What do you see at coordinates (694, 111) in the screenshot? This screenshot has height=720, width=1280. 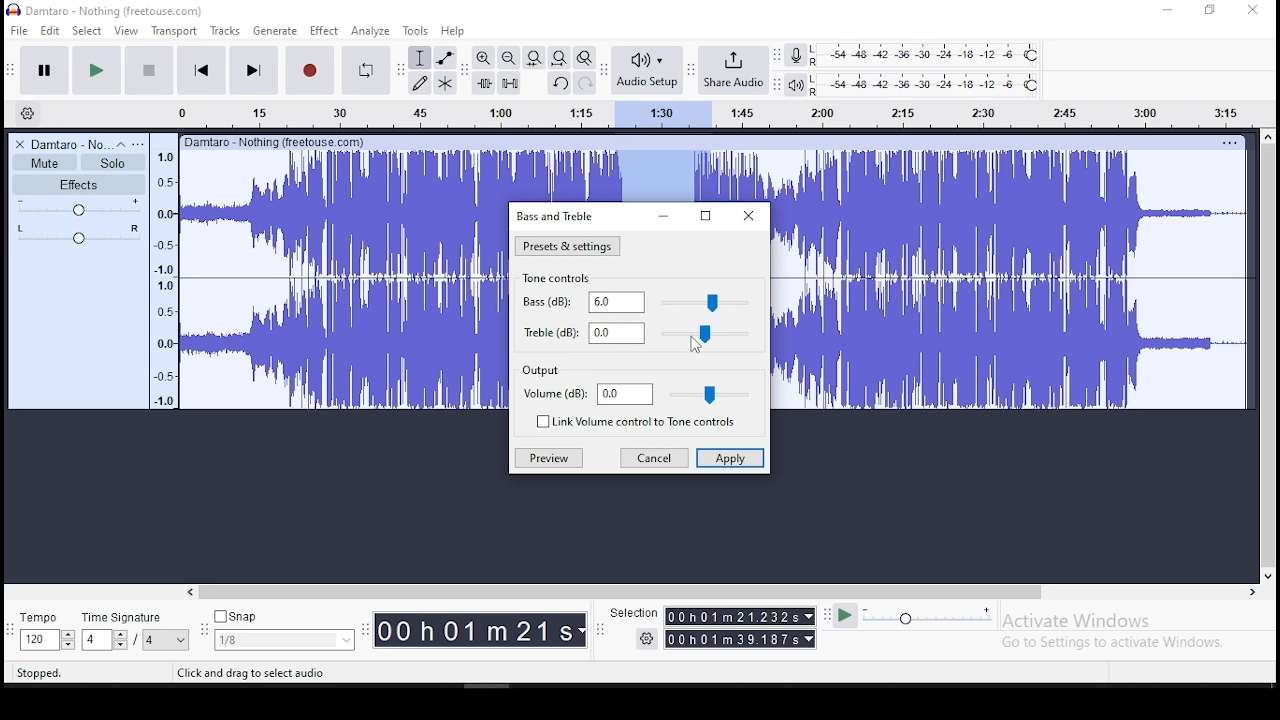 I see `Audio bar` at bounding box center [694, 111].